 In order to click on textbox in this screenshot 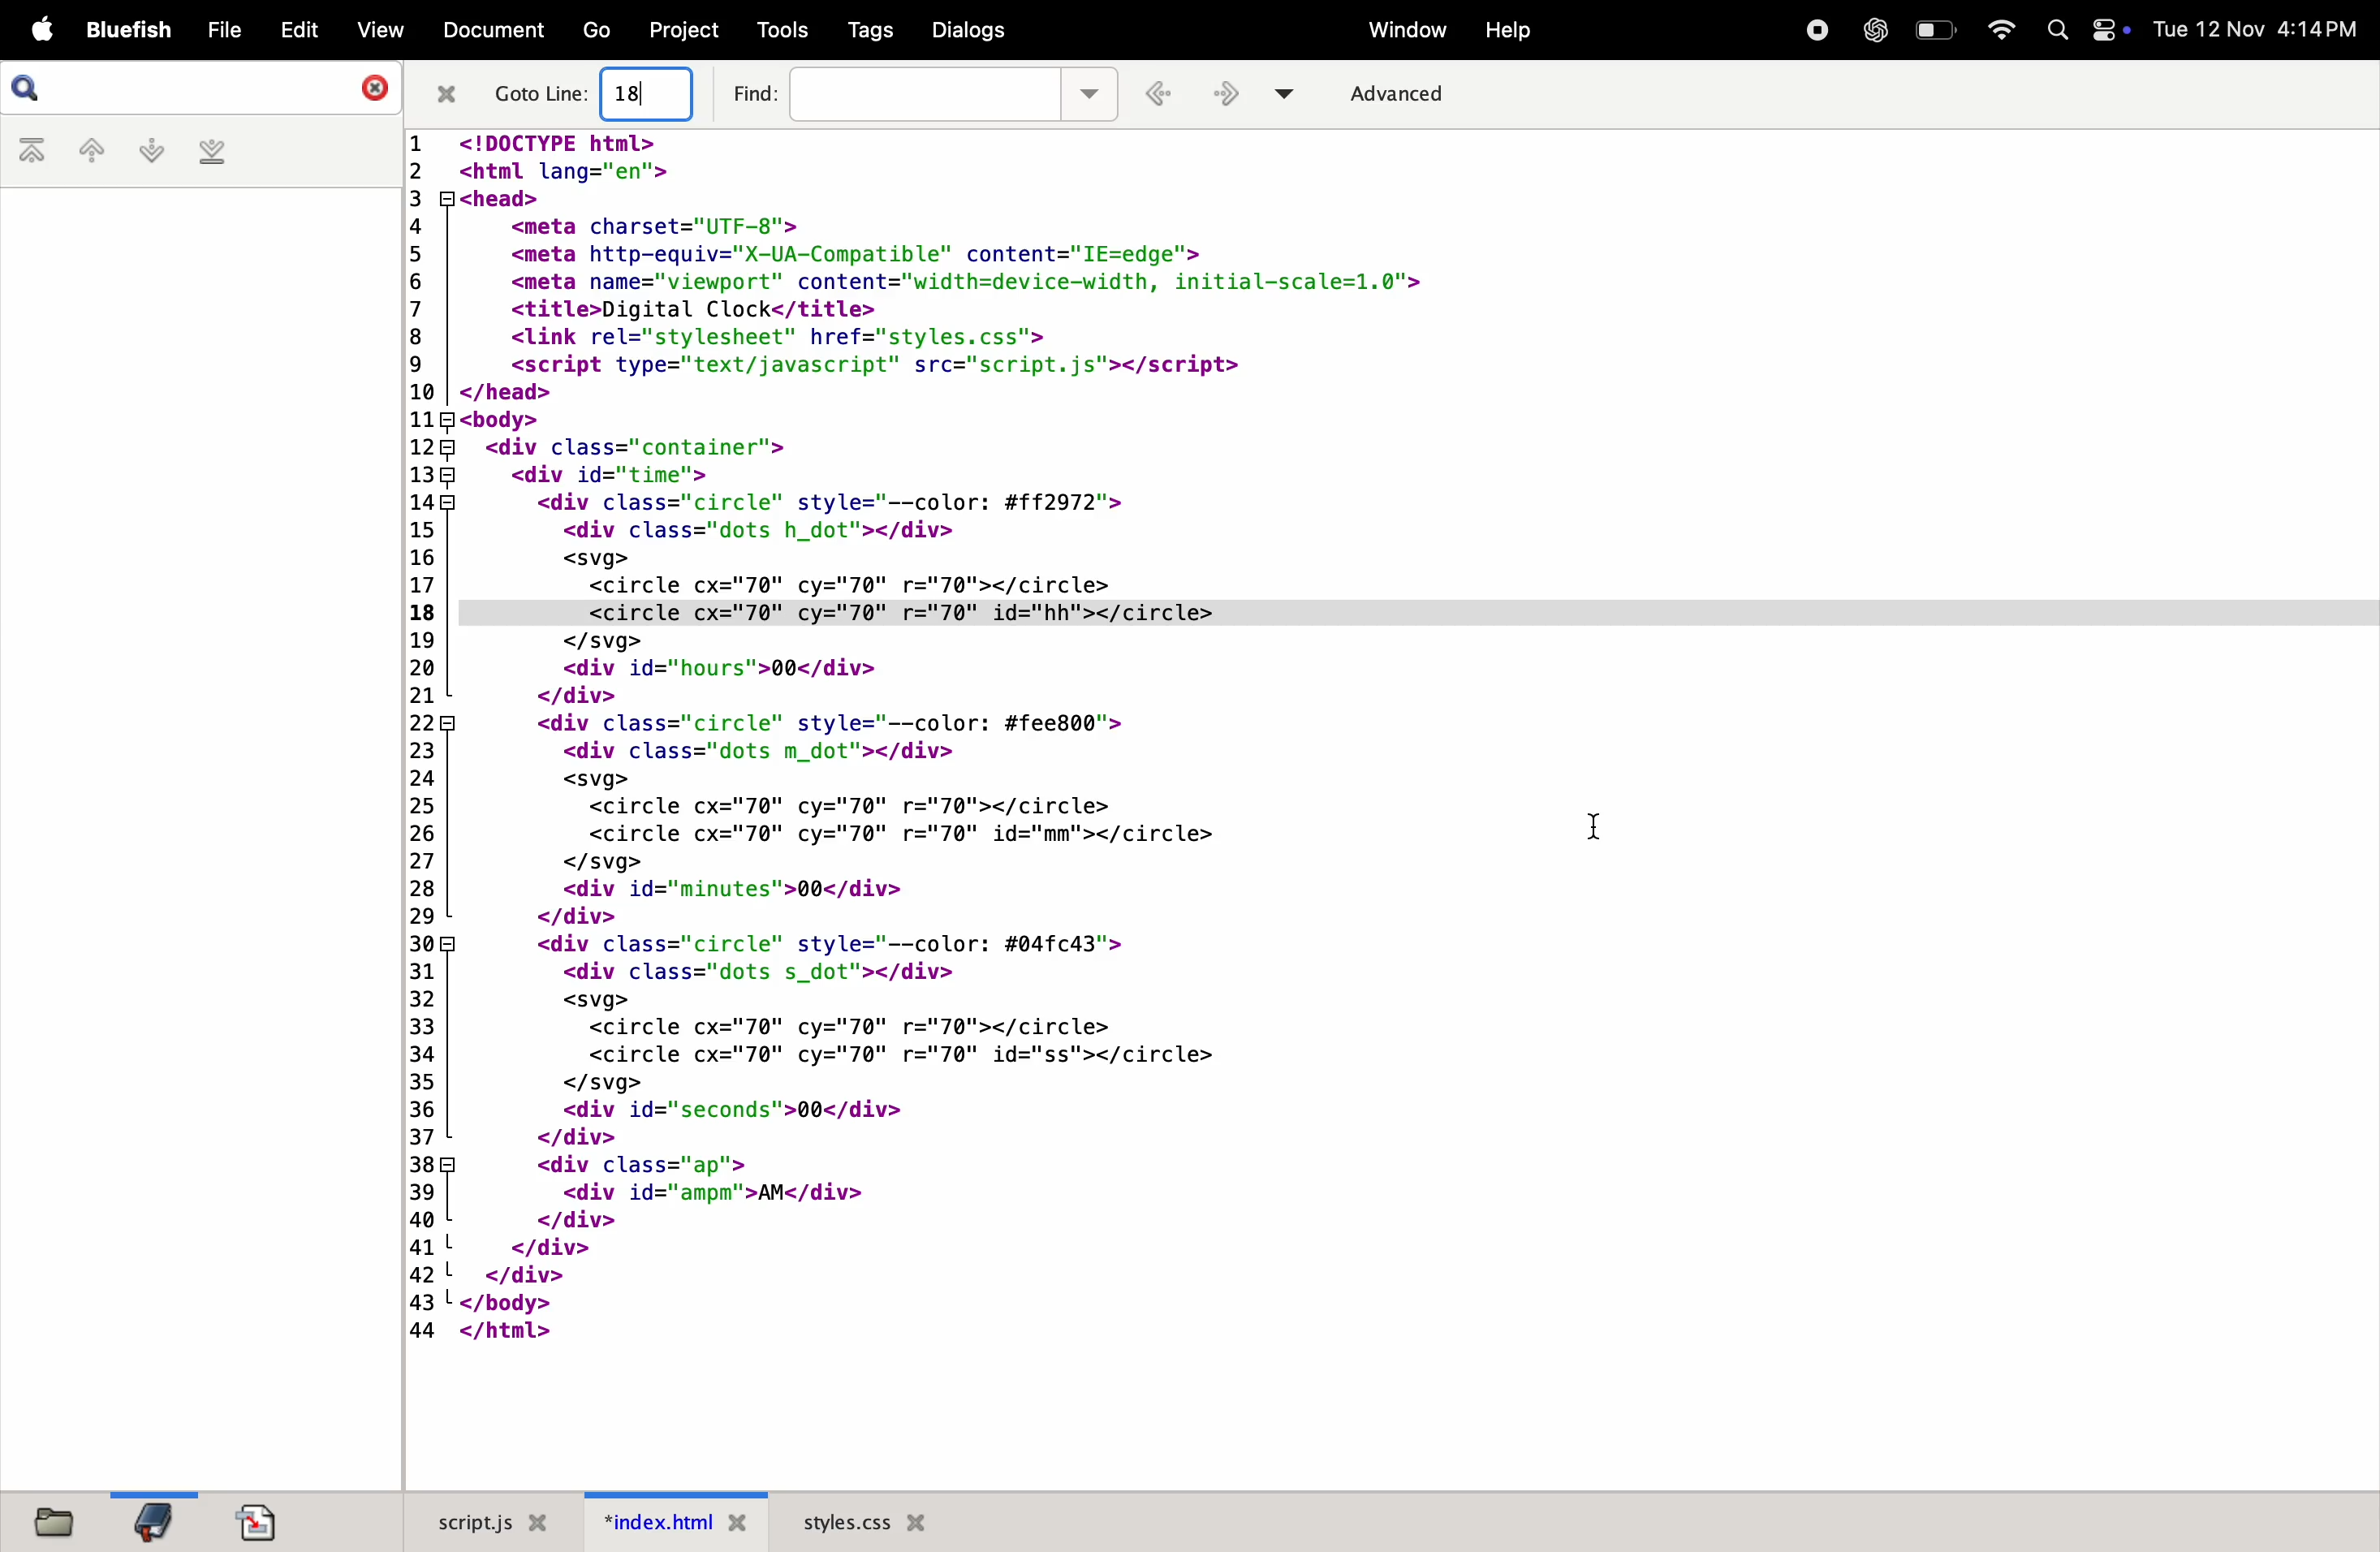, I will do `click(654, 95)`.